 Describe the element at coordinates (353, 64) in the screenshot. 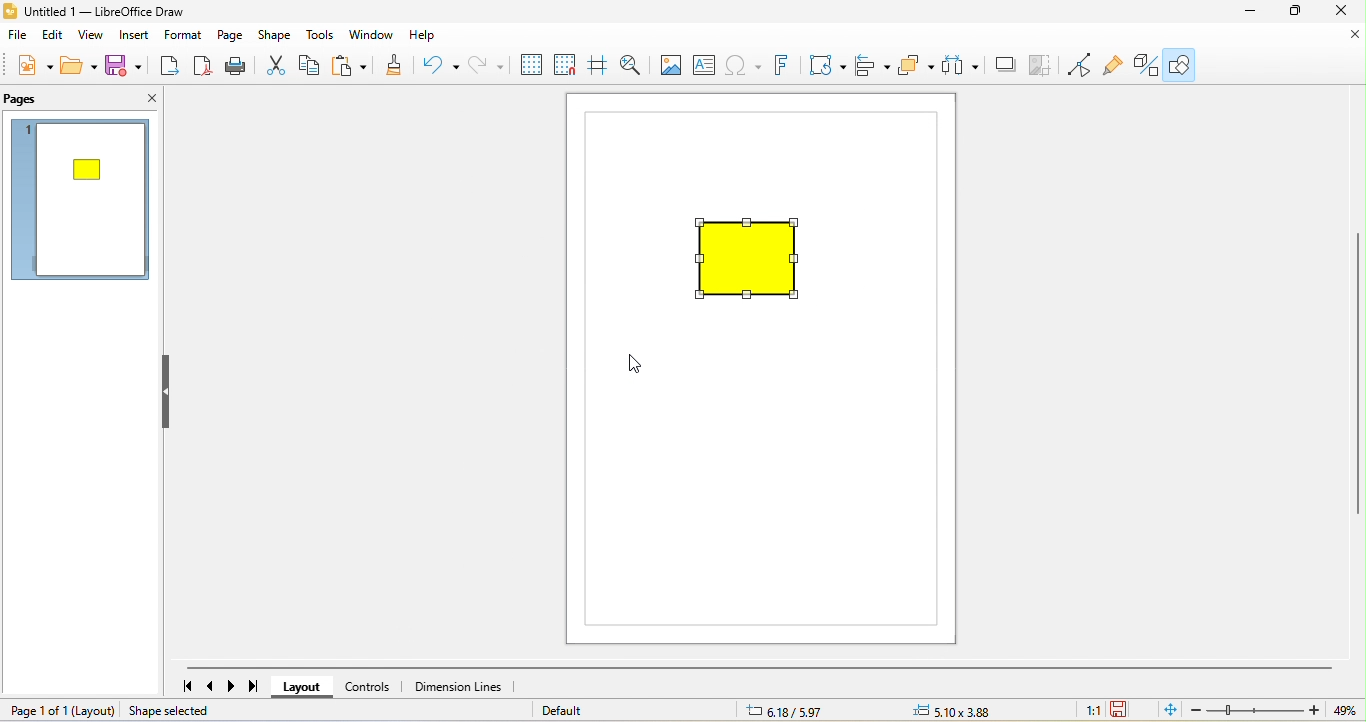

I see `paste` at that location.